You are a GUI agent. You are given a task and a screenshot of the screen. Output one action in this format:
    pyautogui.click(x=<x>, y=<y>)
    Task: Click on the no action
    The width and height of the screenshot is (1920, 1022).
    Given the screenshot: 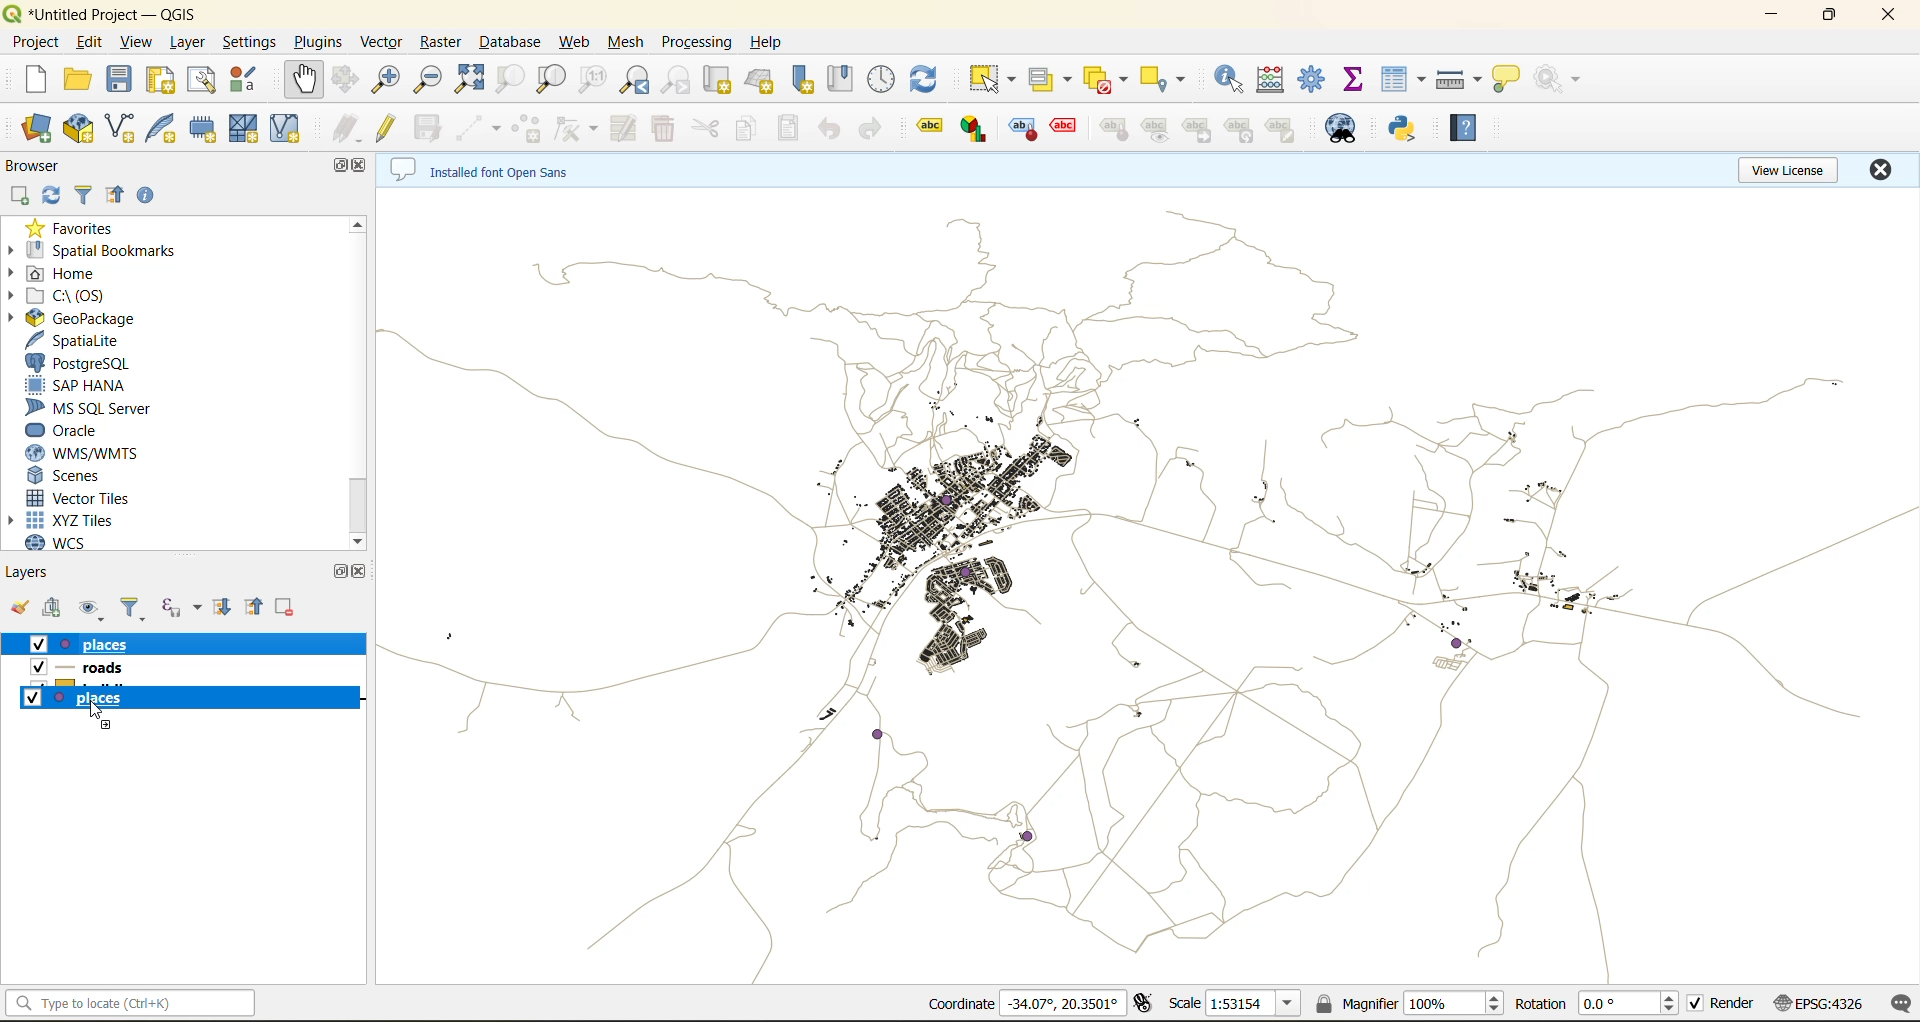 What is the action you would take?
    pyautogui.click(x=1559, y=79)
    